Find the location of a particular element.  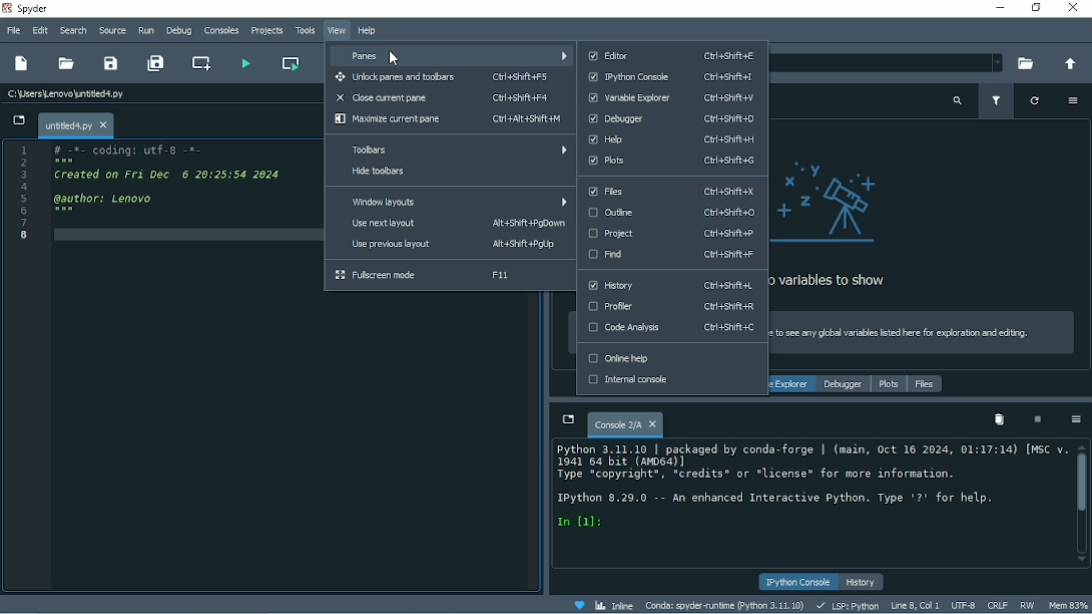

Debugger is located at coordinates (843, 385).